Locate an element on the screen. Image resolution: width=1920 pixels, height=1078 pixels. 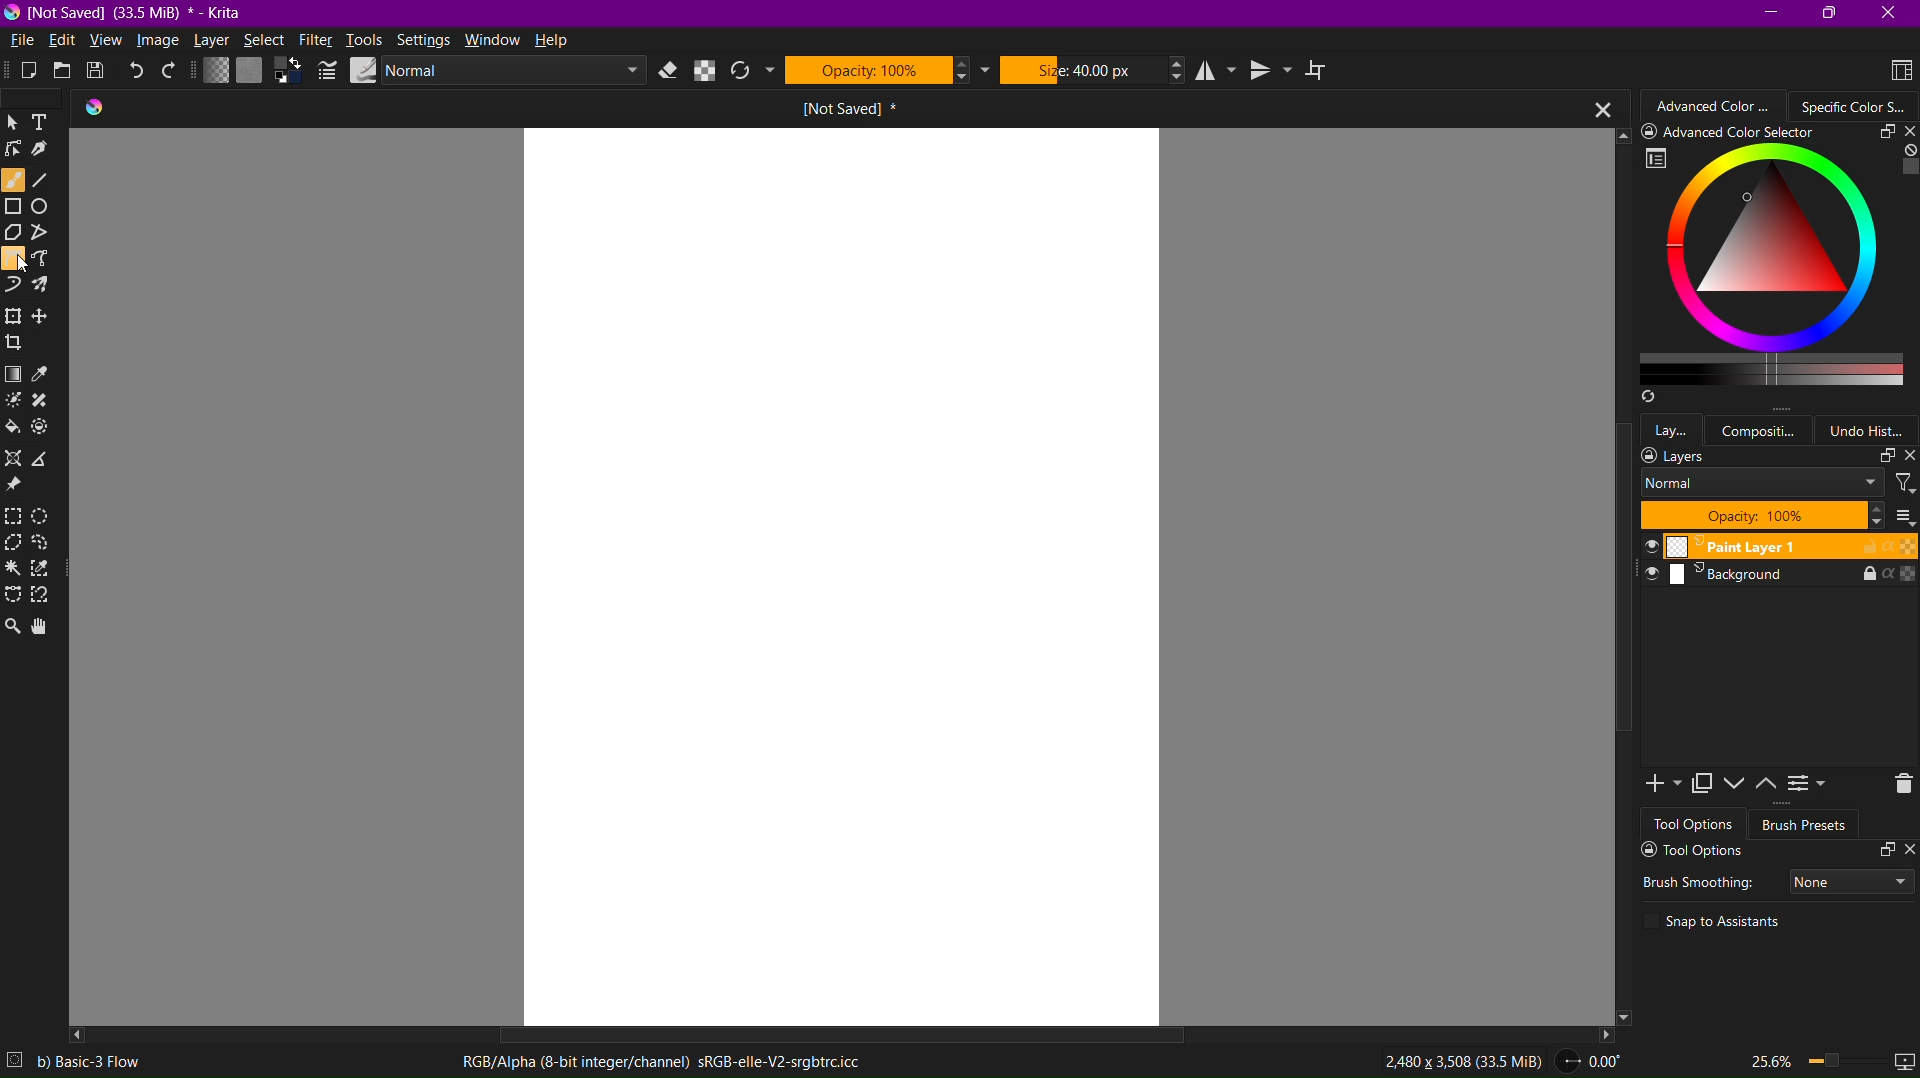
Advanced Color Selector is located at coordinates (1717, 105).